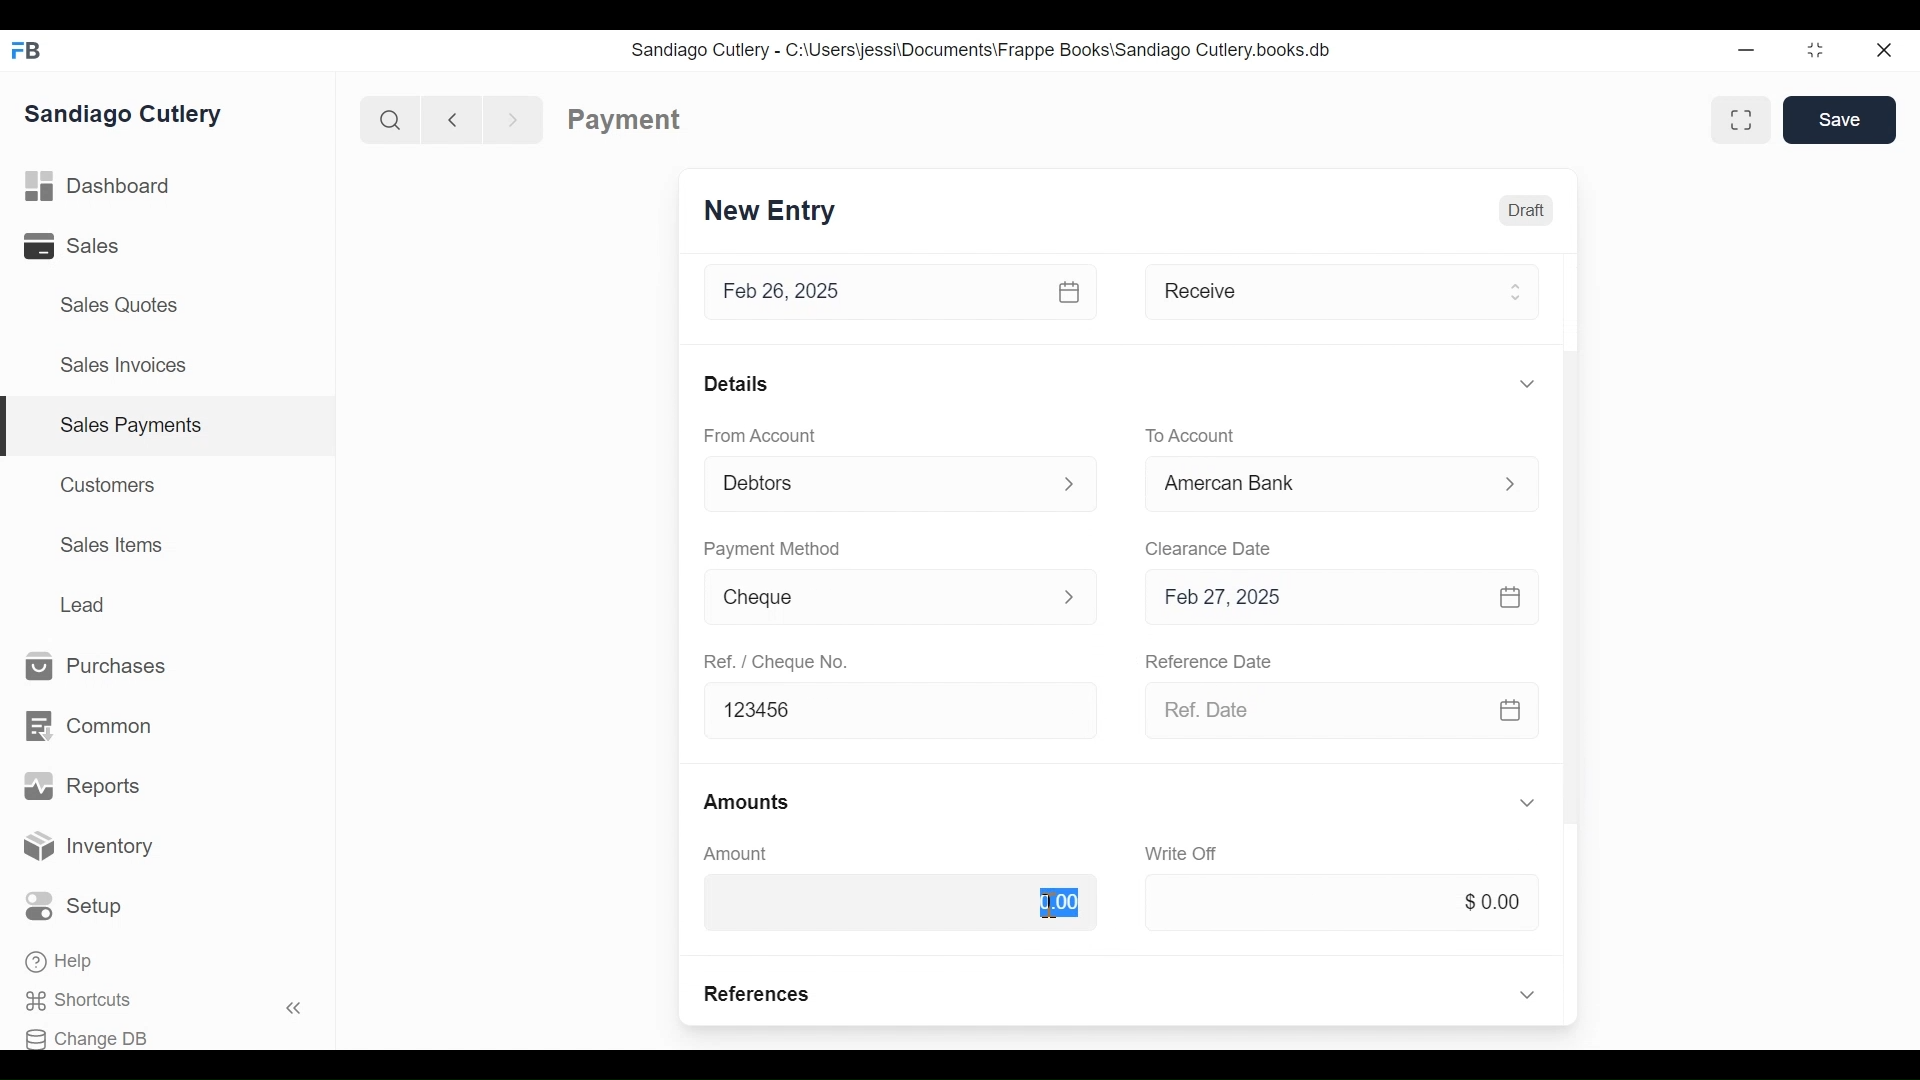 This screenshot has width=1920, height=1080. What do you see at coordinates (749, 803) in the screenshot?
I see `Amounts` at bounding box center [749, 803].